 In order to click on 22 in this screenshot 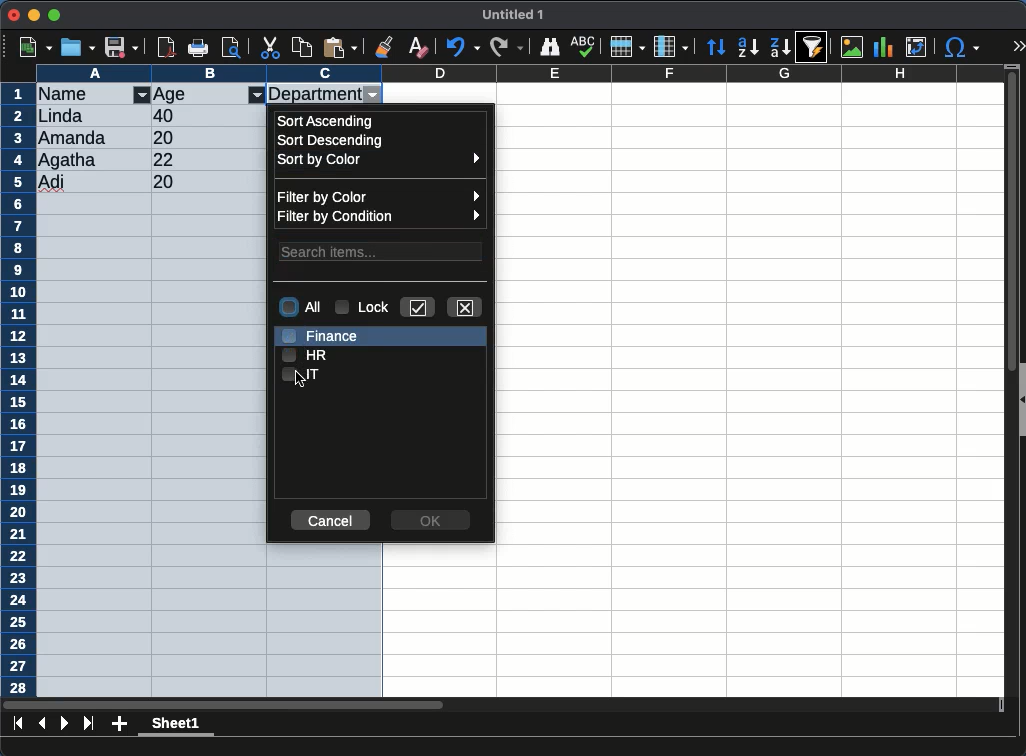, I will do `click(168, 159)`.